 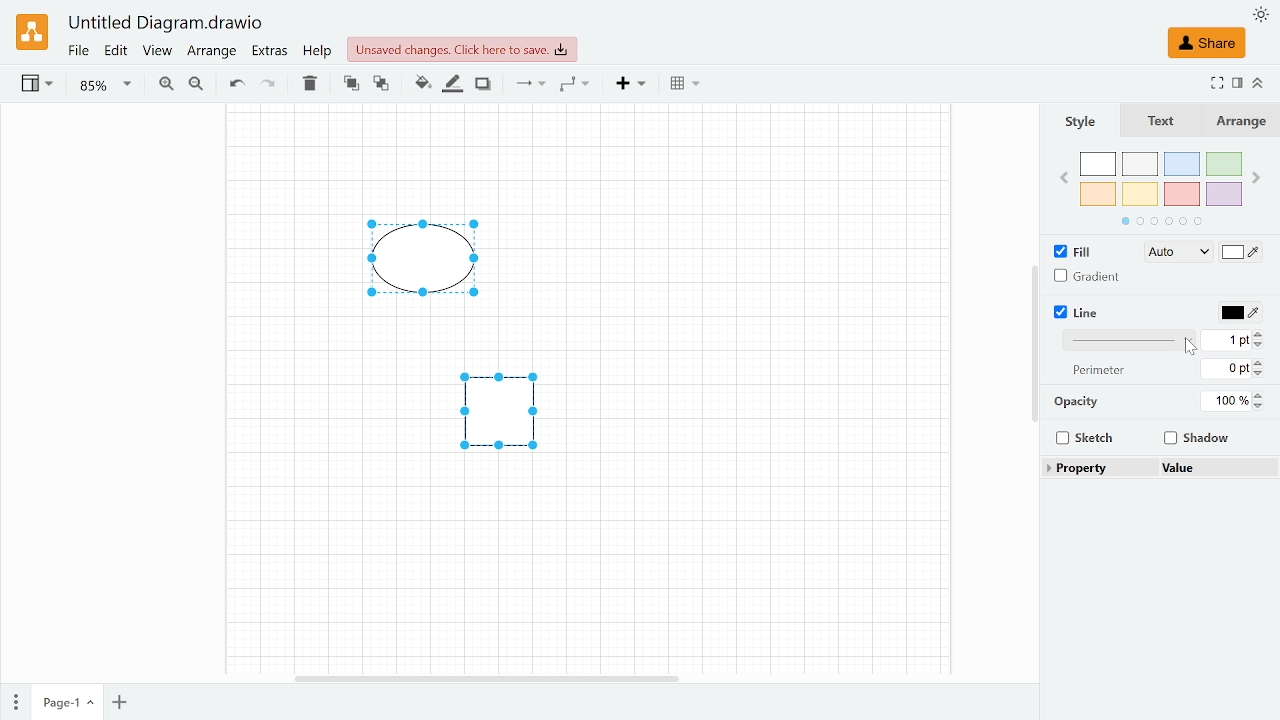 I want to click on Opacity, so click(x=1226, y=401).